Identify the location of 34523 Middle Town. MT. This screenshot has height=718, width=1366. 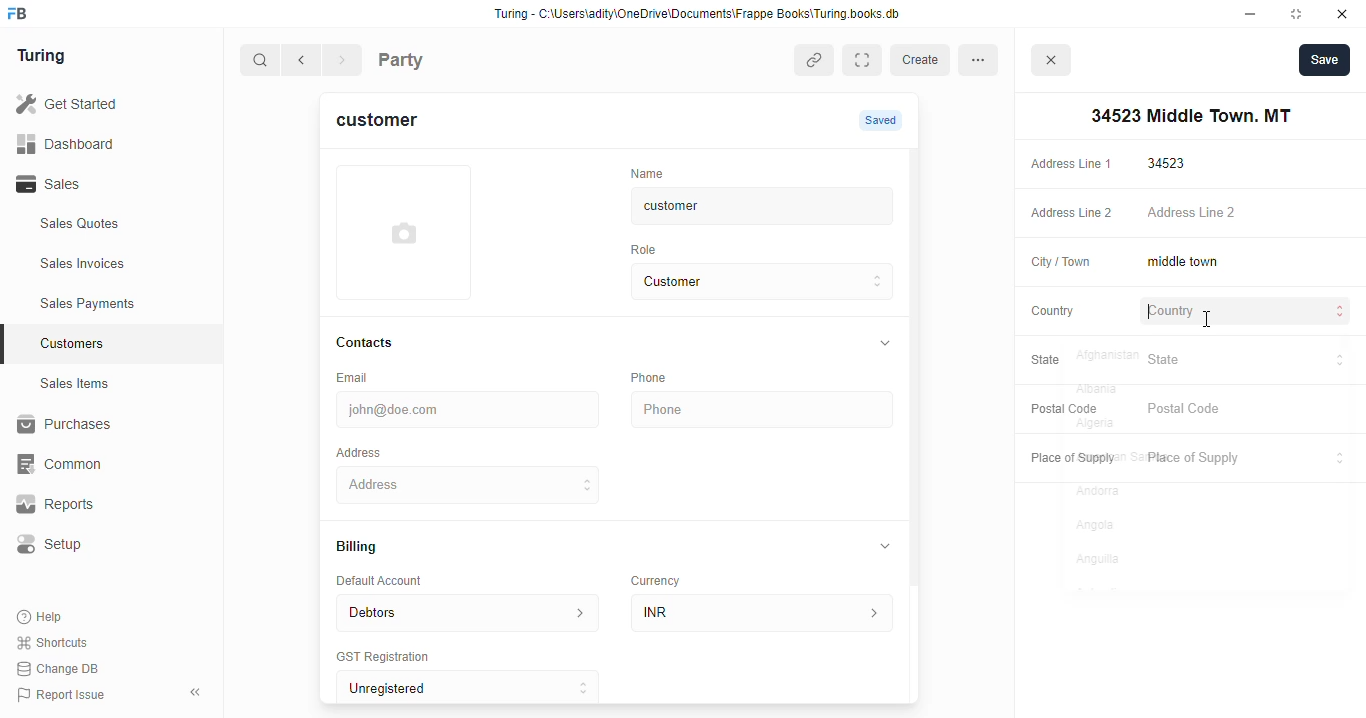
(471, 484).